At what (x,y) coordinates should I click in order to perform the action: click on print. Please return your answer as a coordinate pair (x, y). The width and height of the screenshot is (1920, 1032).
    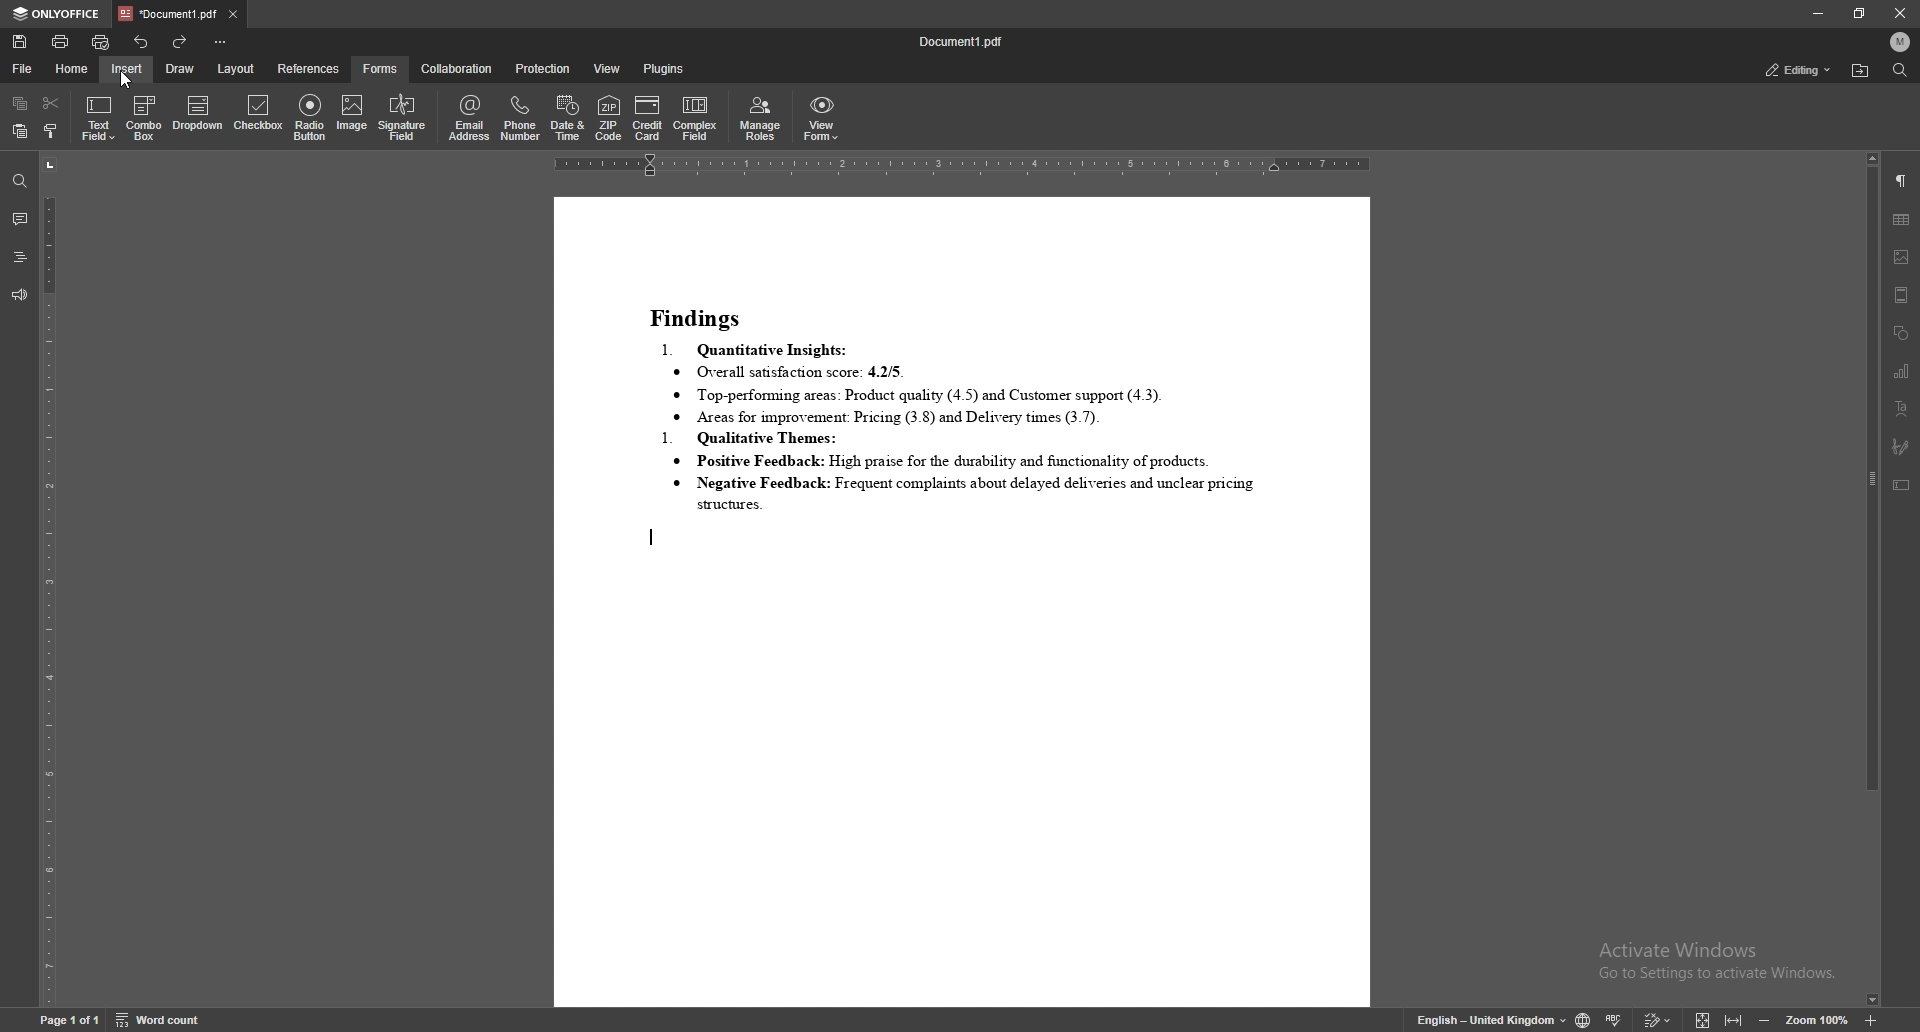
    Looking at the image, I should click on (61, 41).